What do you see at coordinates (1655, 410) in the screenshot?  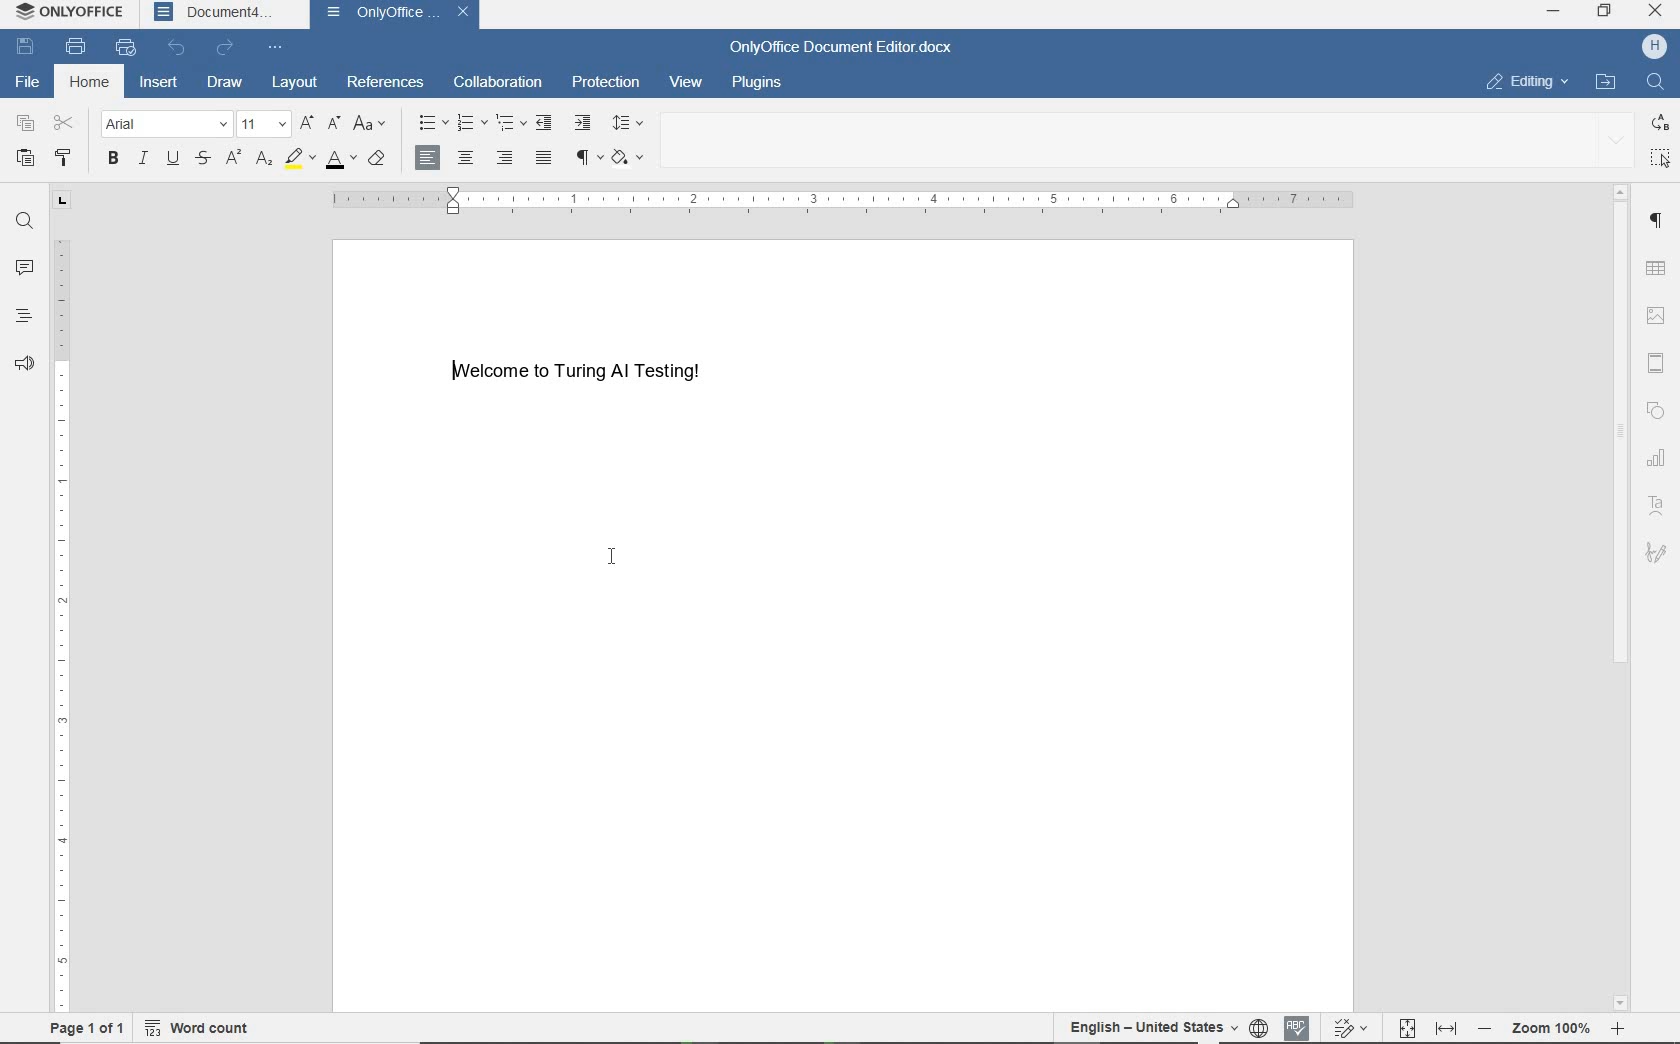 I see `shape` at bounding box center [1655, 410].